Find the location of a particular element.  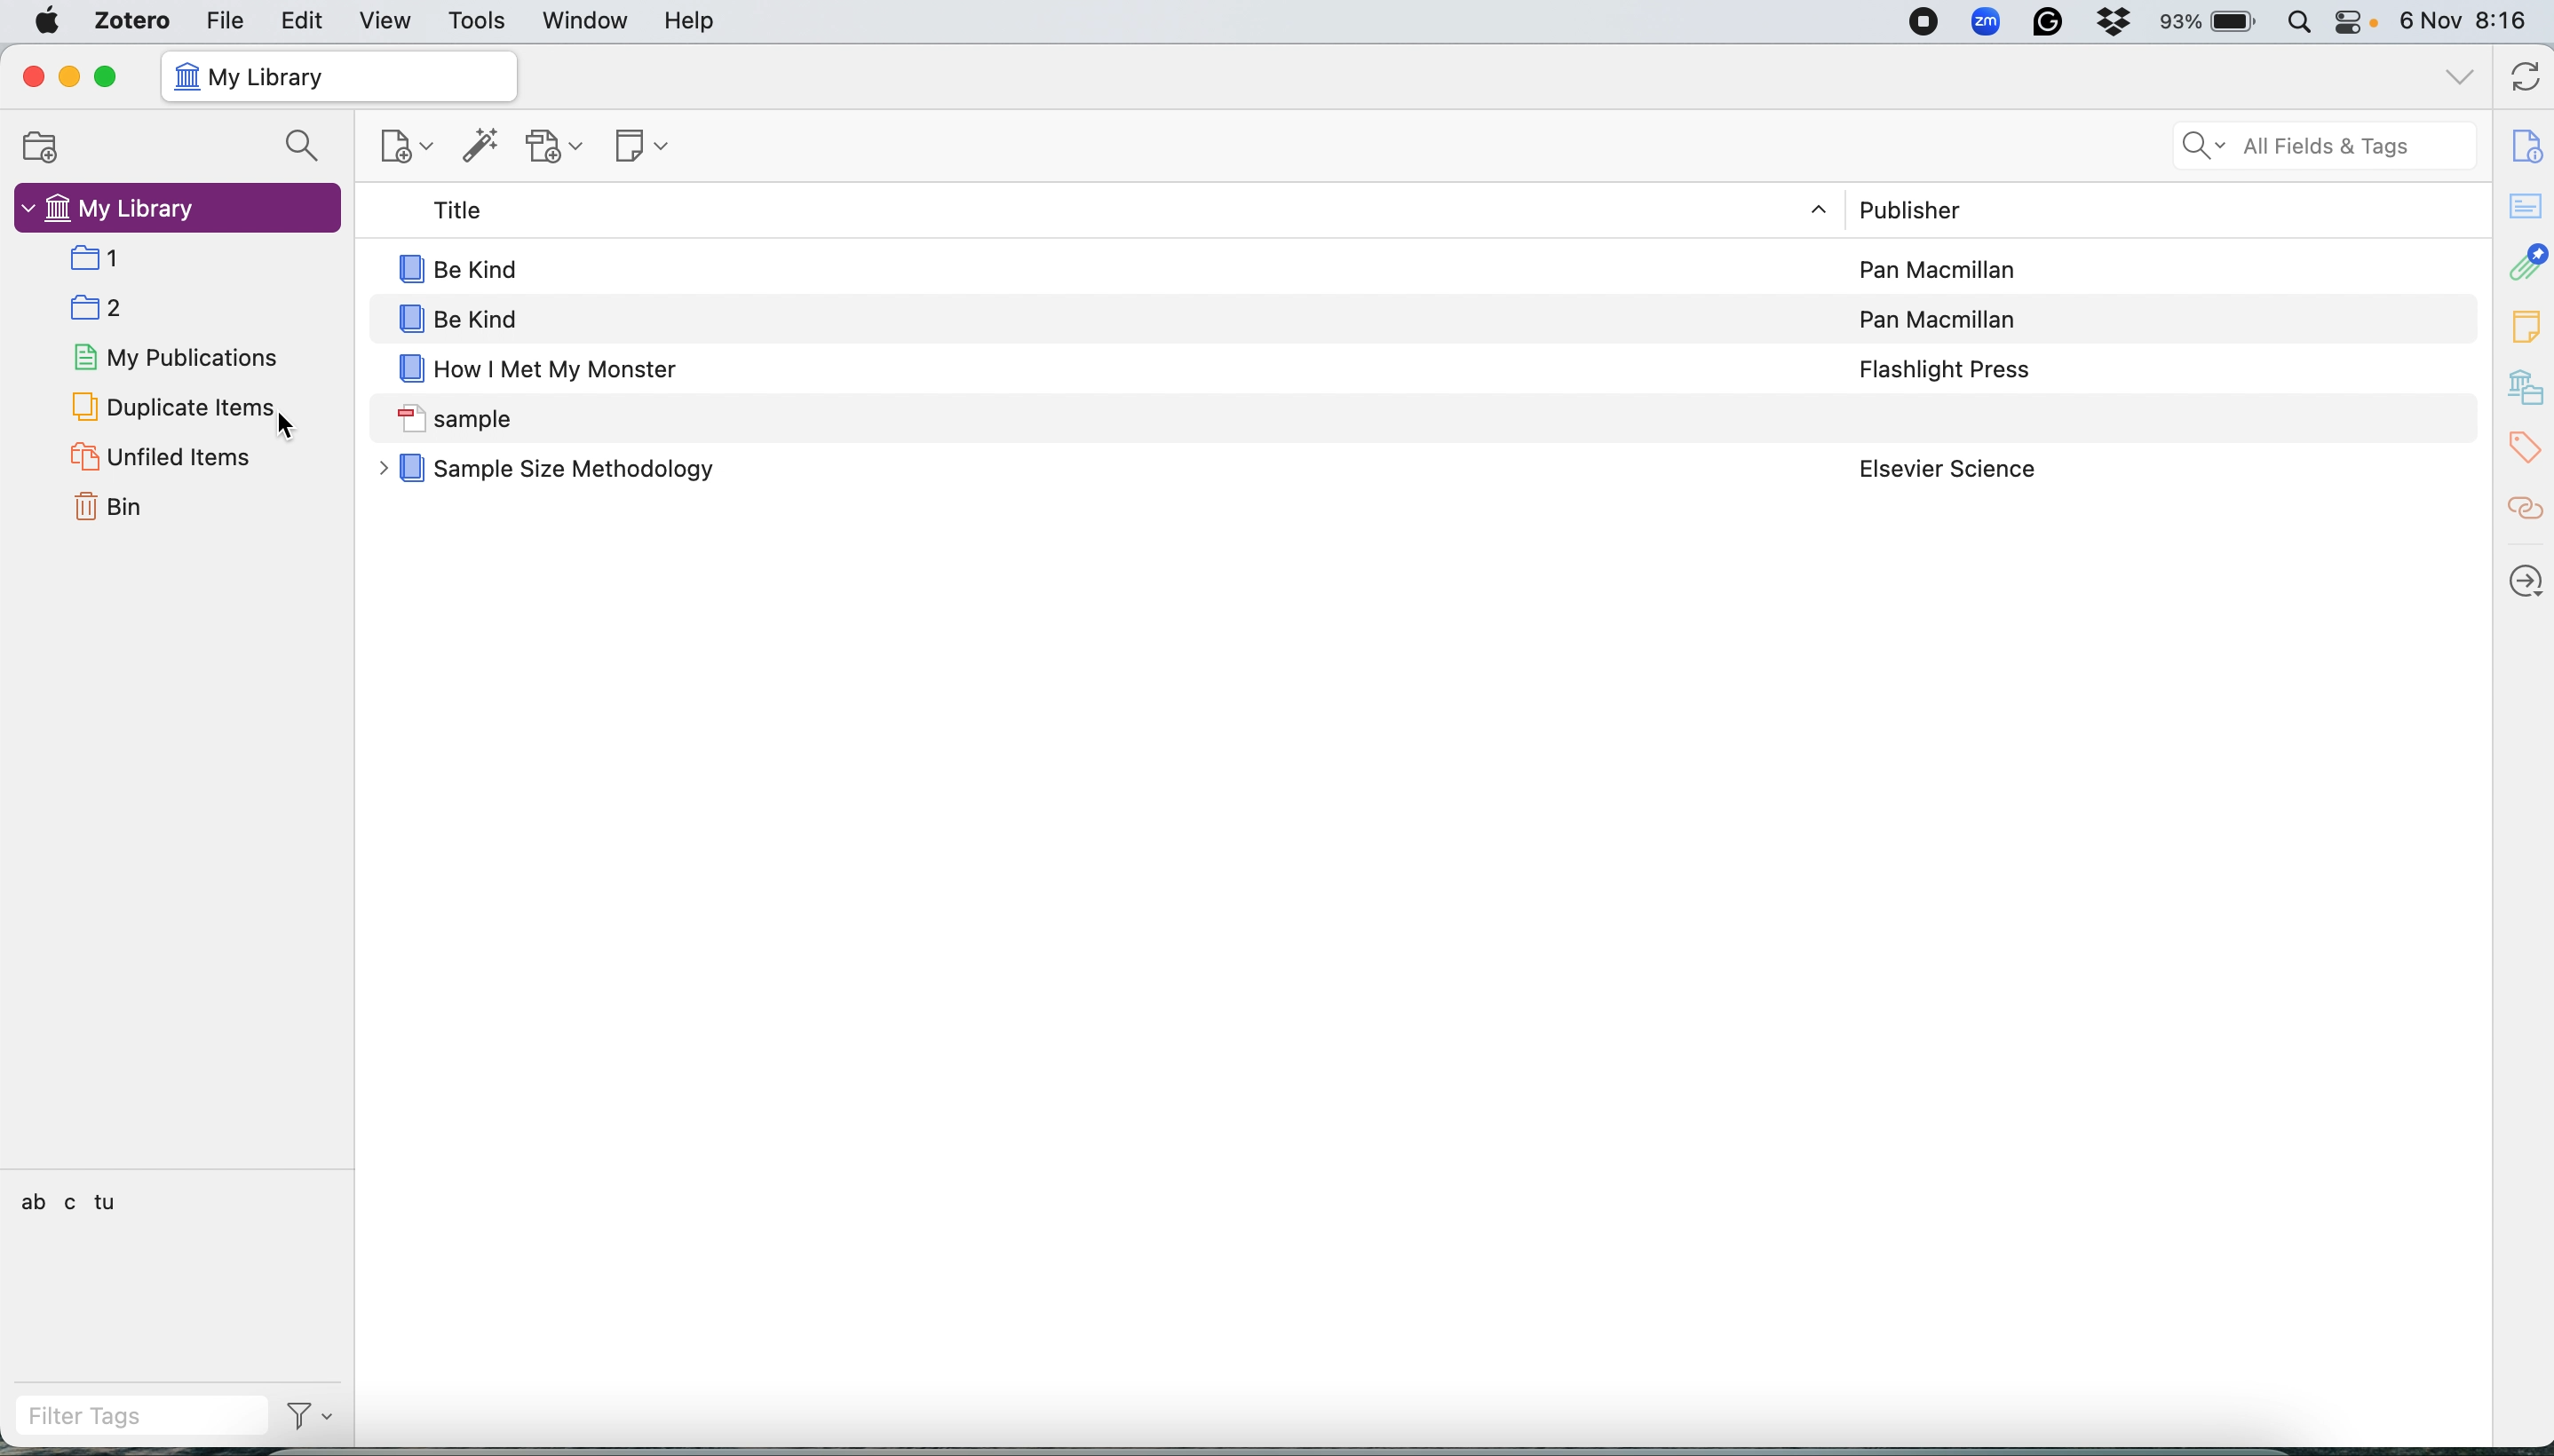

File 1 is located at coordinates (195, 257).